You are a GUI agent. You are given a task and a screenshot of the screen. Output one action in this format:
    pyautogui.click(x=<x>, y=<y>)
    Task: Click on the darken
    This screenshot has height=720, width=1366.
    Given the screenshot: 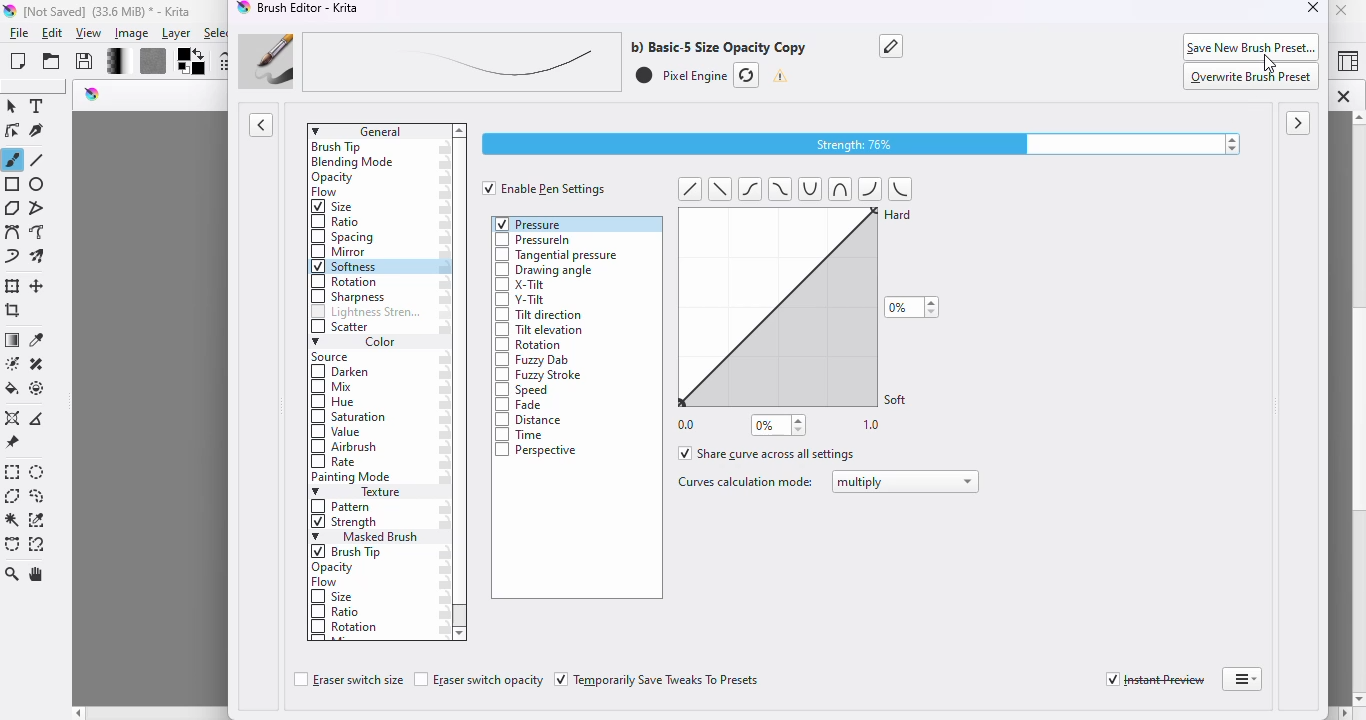 What is the action you would take?
    pyautogui.click(x=342, y=373)
    